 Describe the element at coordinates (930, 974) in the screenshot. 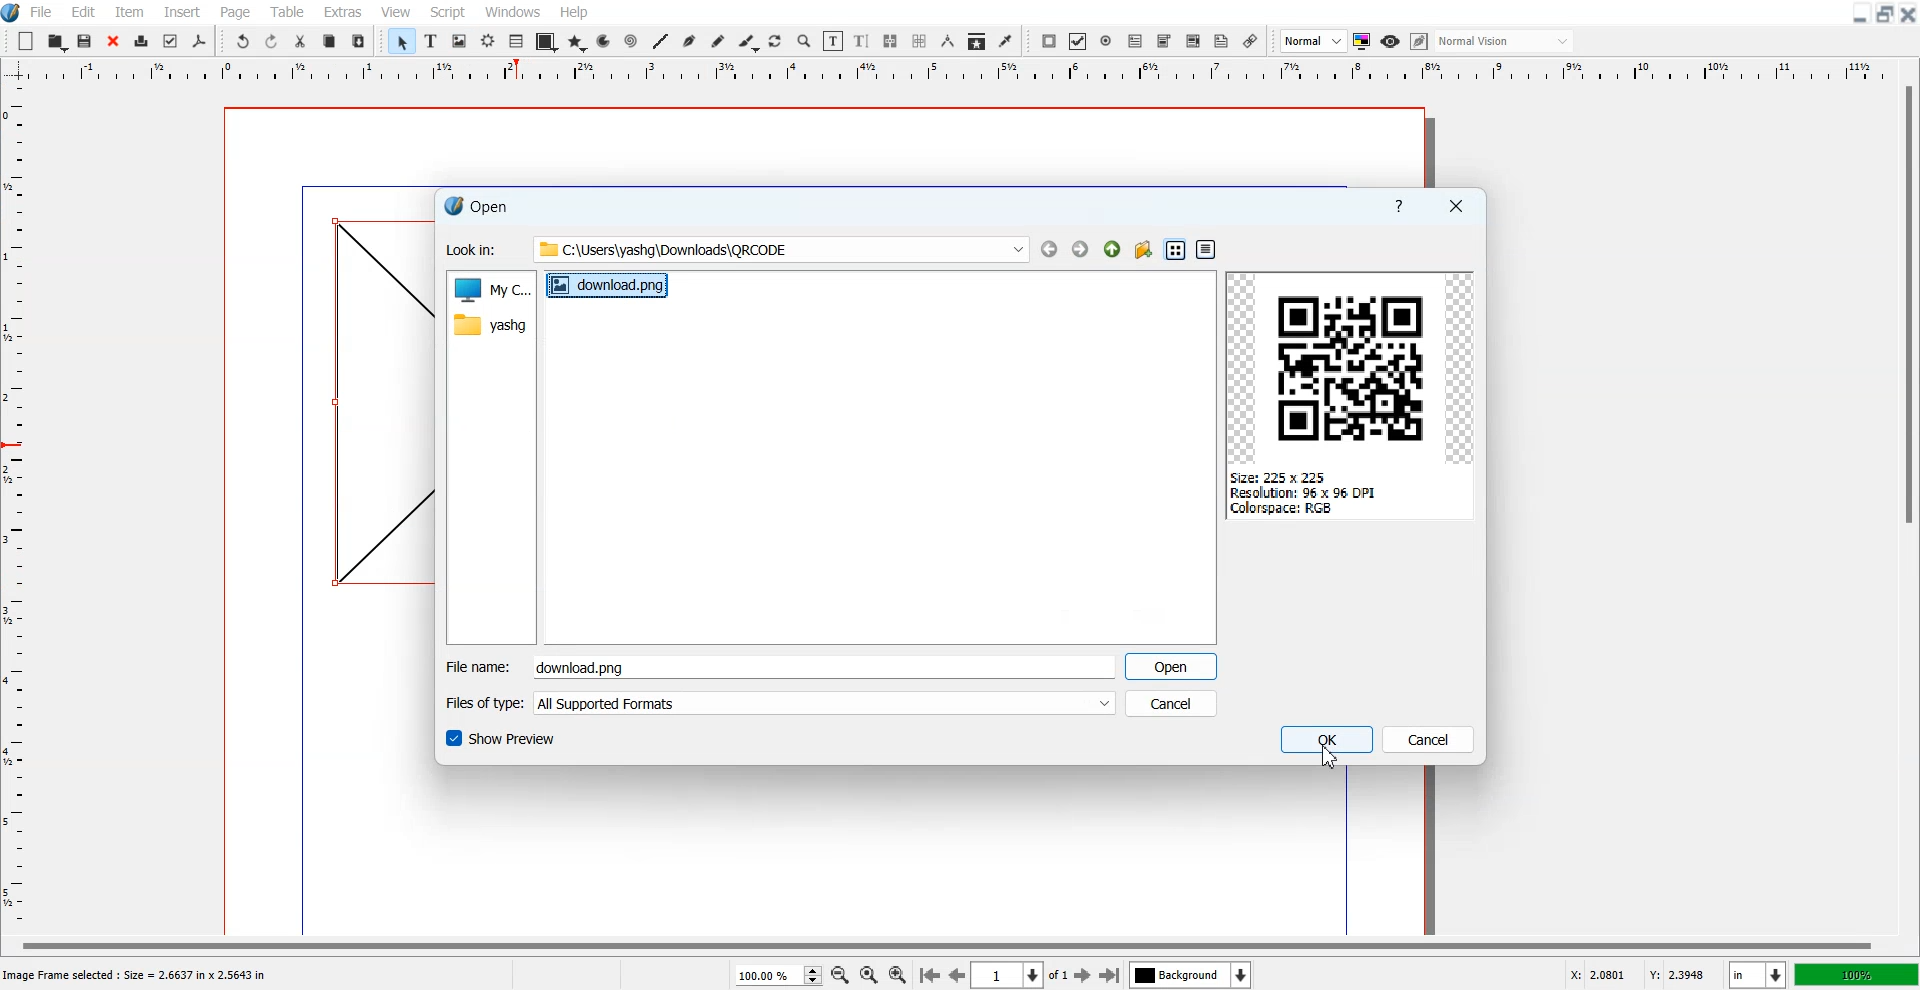

I see `Go to First page` at that location.